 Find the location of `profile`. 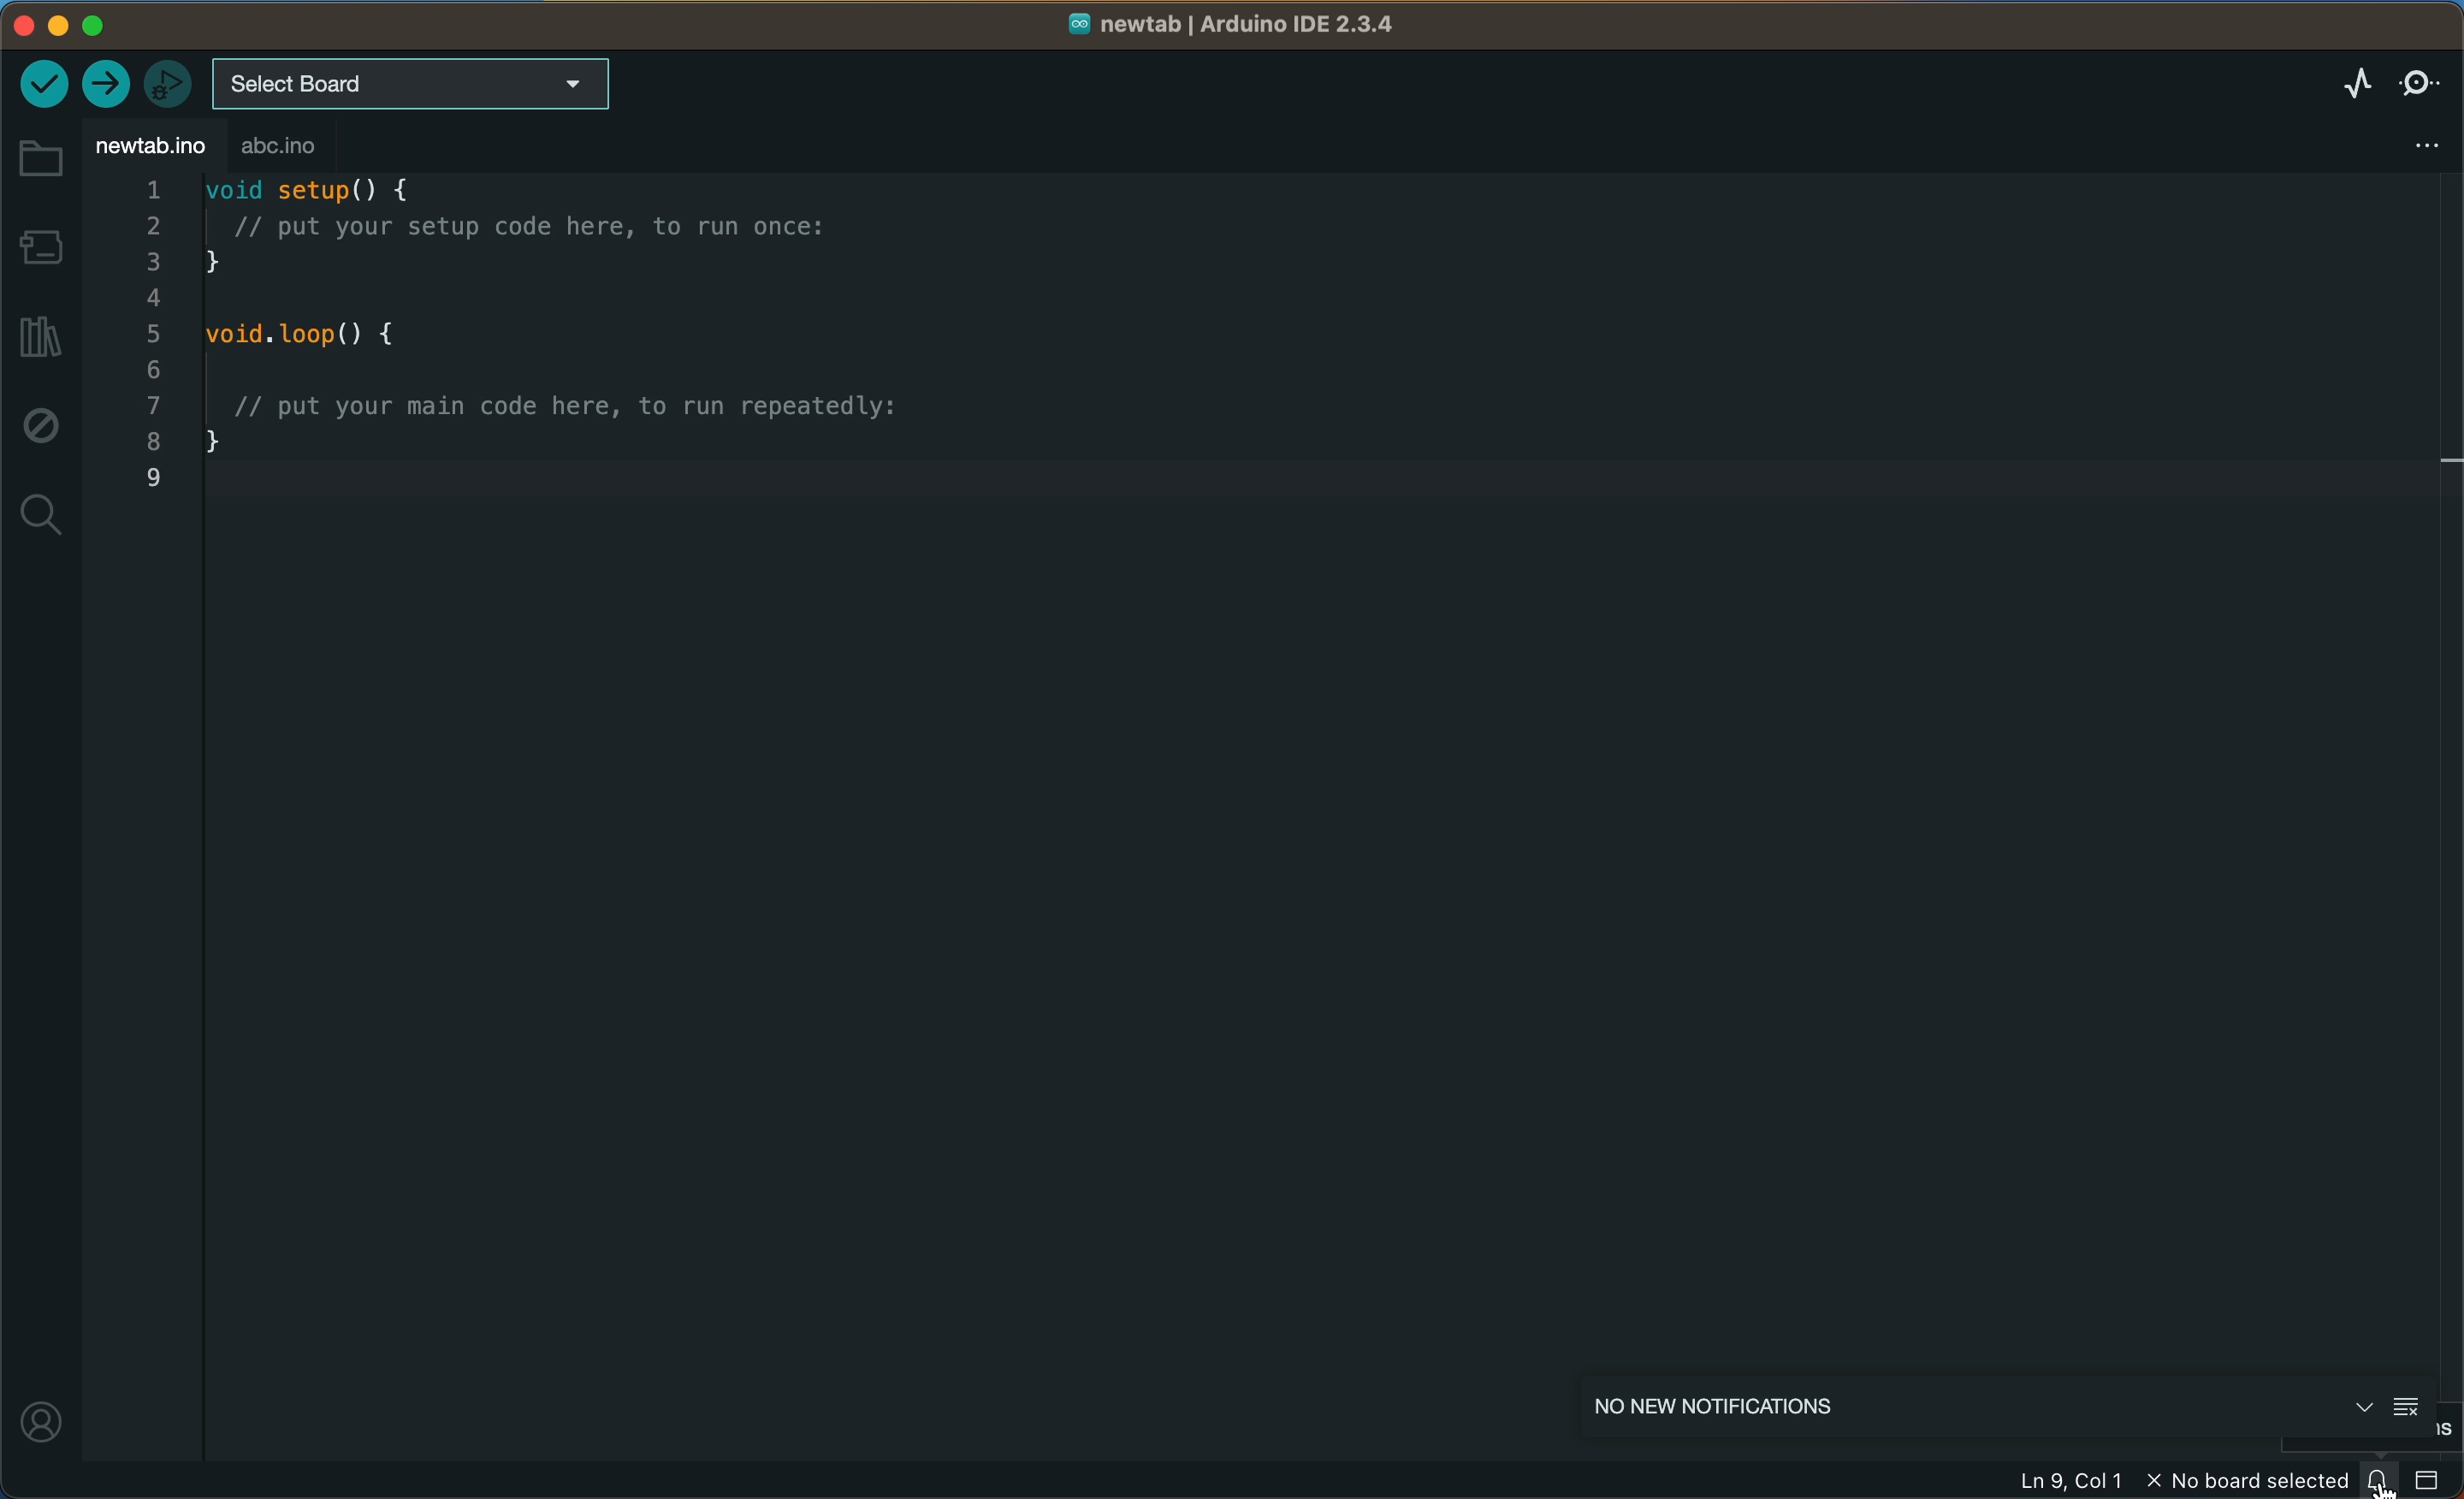

profile is located at coordinates (39, 1412).